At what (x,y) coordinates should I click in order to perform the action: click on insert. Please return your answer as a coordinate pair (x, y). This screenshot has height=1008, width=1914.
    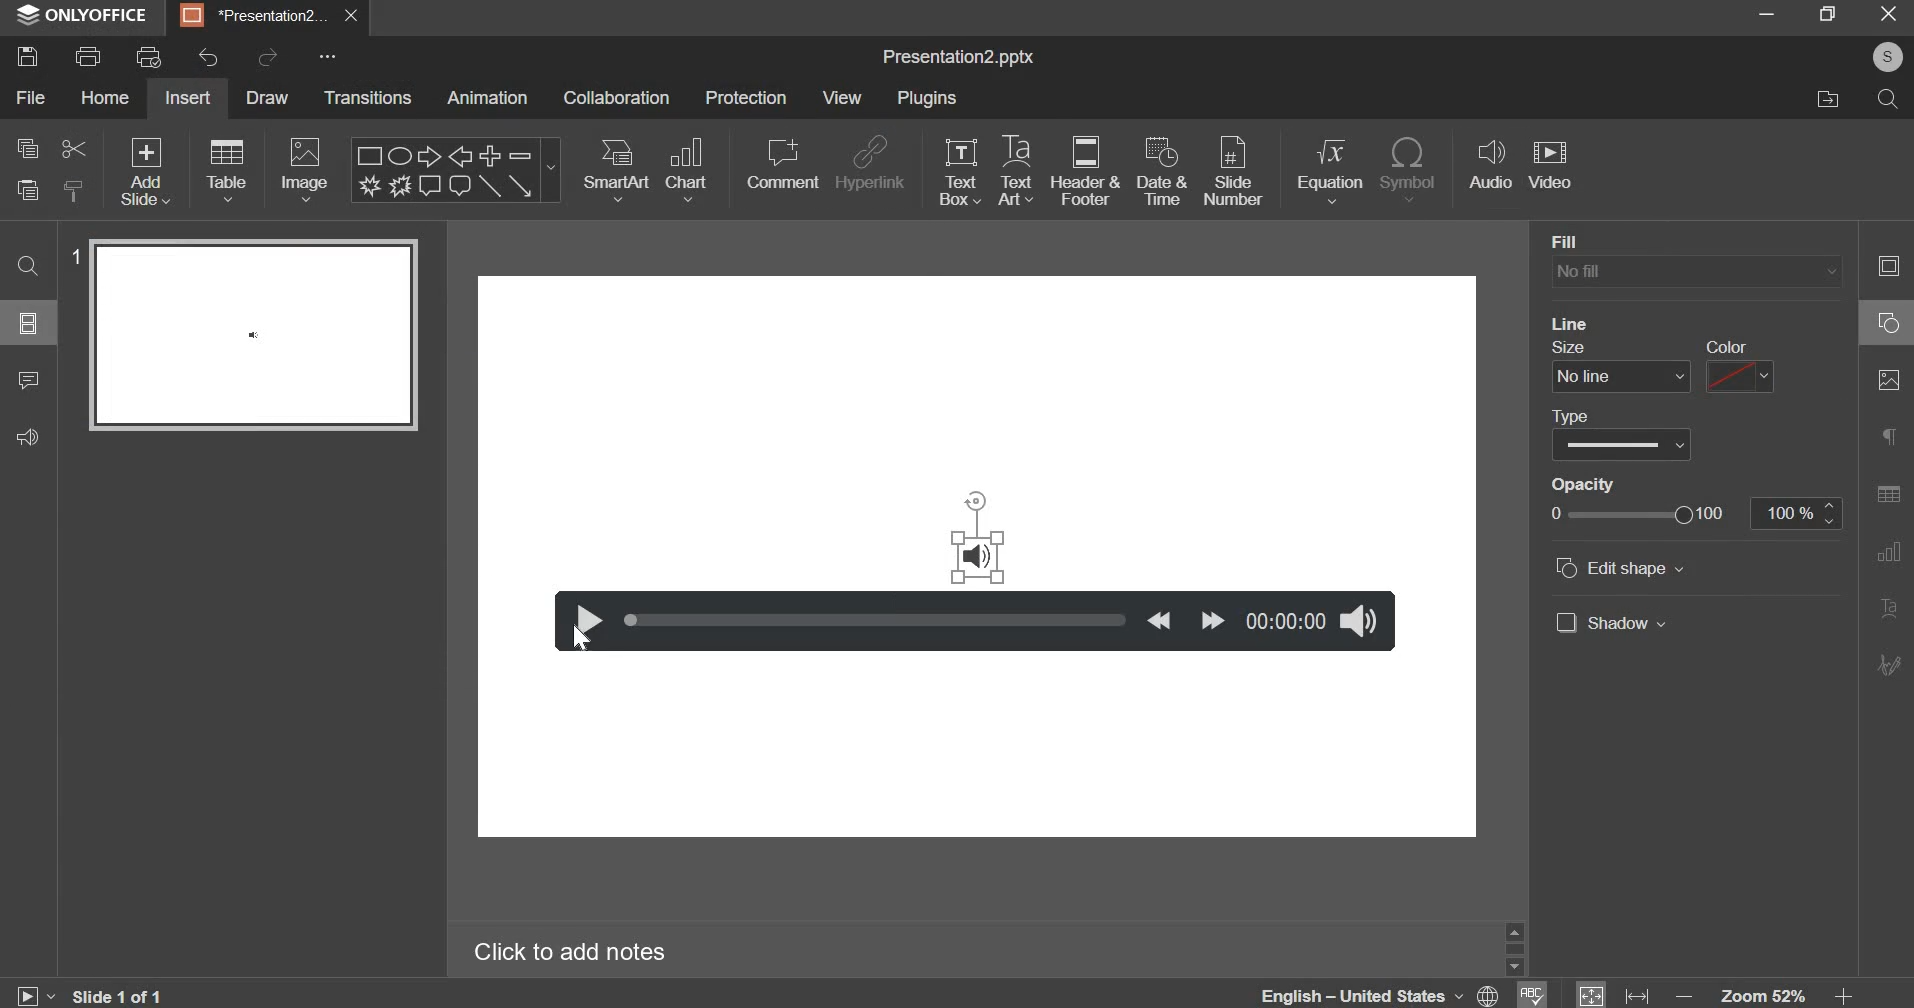
    Looking at the image, I should click on (187, 98).